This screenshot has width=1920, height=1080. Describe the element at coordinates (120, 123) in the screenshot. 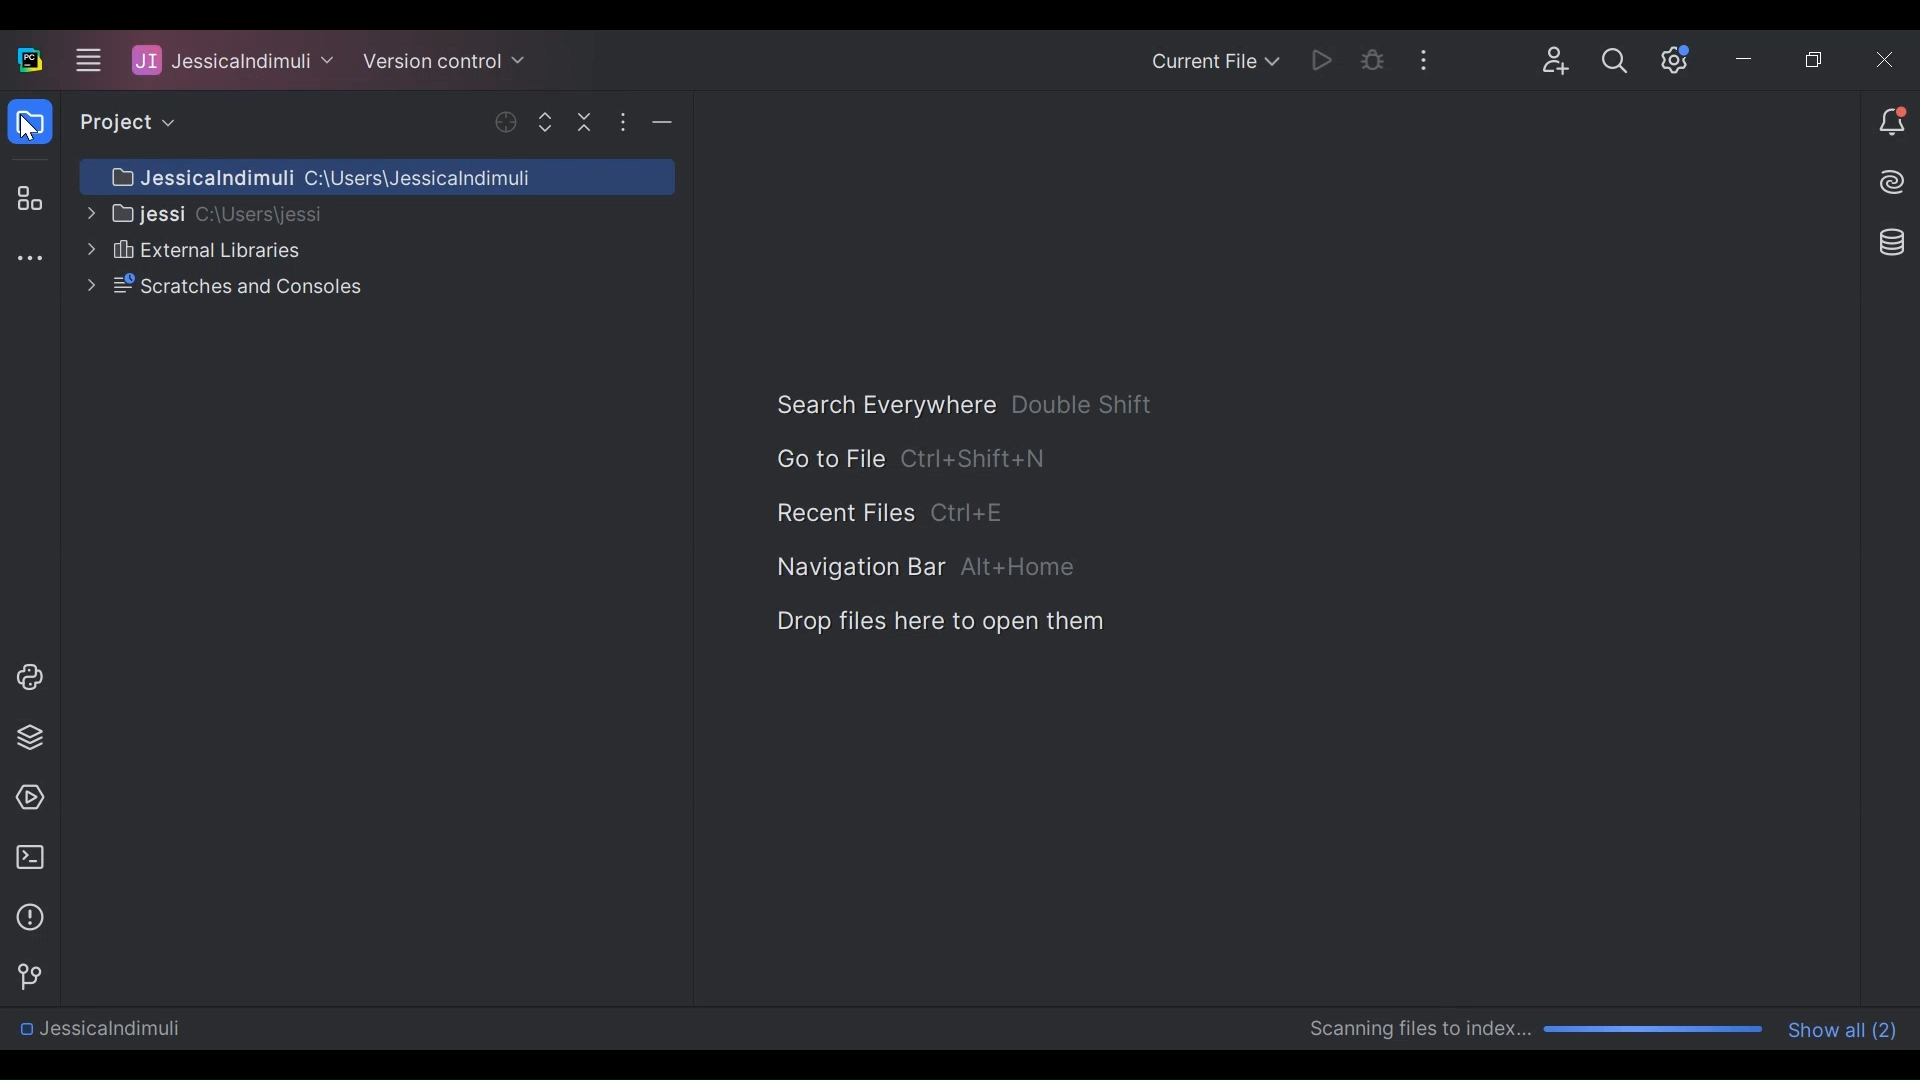

I see `Project ` at that location.